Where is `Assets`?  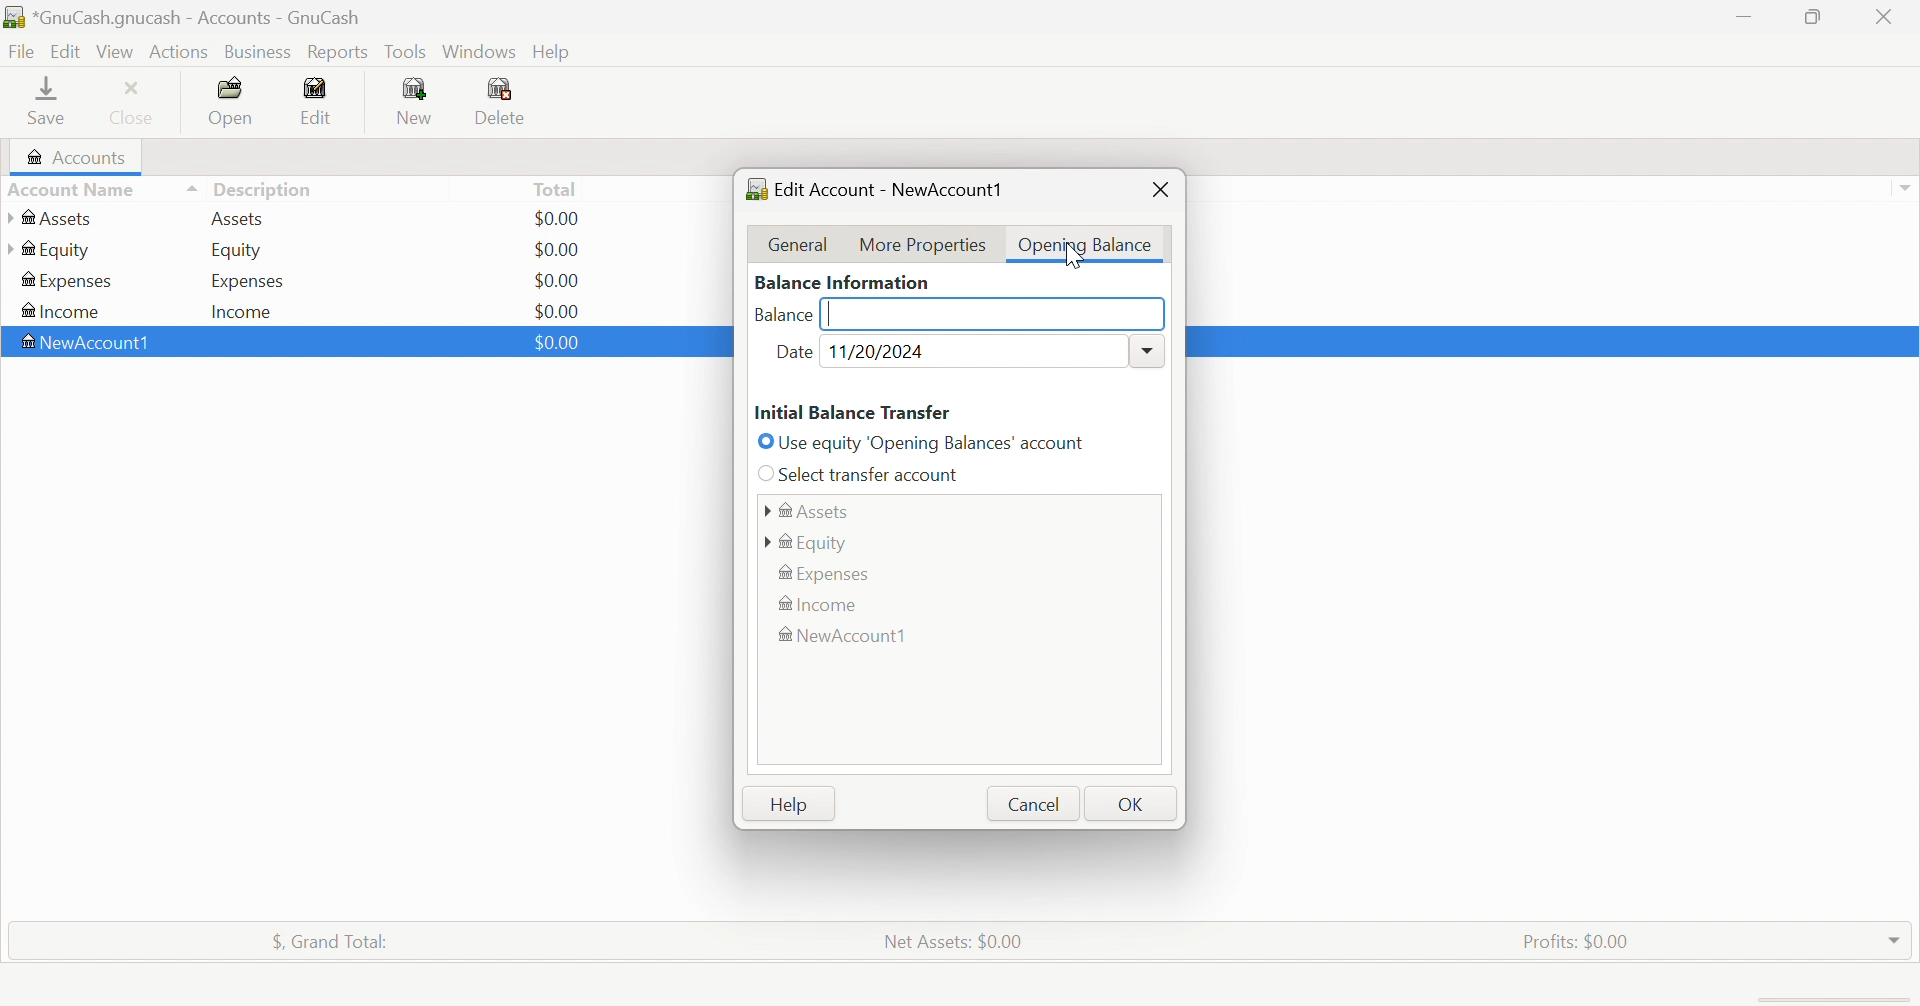 Assets is located at coordinates (245, 219).